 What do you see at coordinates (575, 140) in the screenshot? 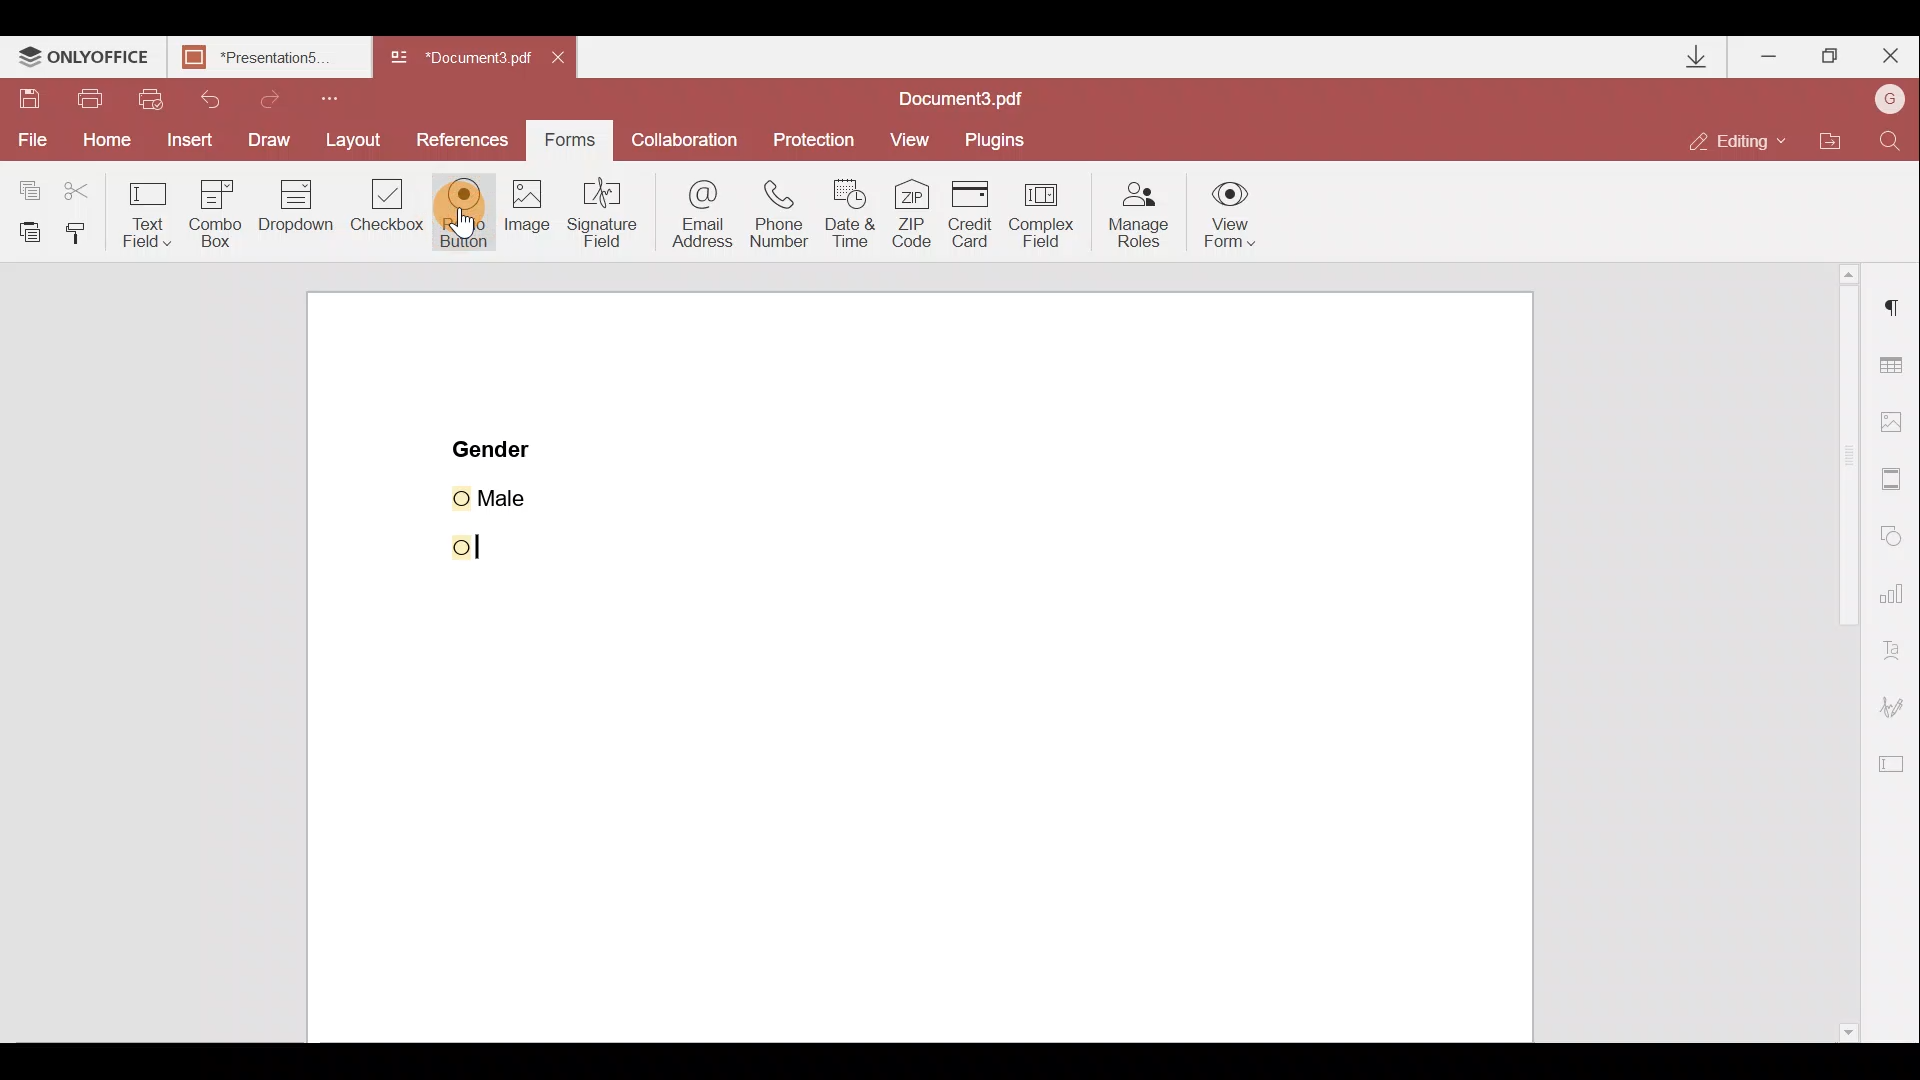
I see `Forms` at bounding box center [575, 140].